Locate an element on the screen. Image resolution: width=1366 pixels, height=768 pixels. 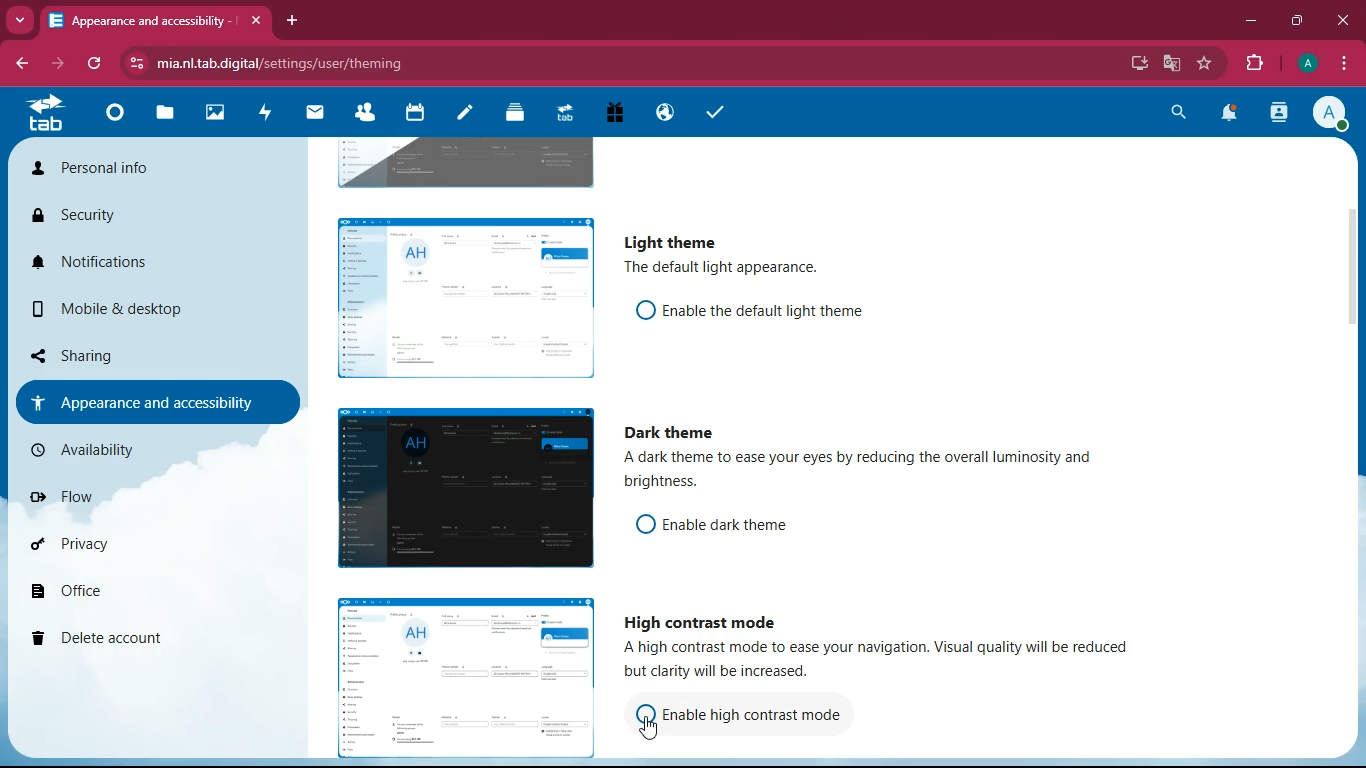
description is located at coordinates (884, 473).